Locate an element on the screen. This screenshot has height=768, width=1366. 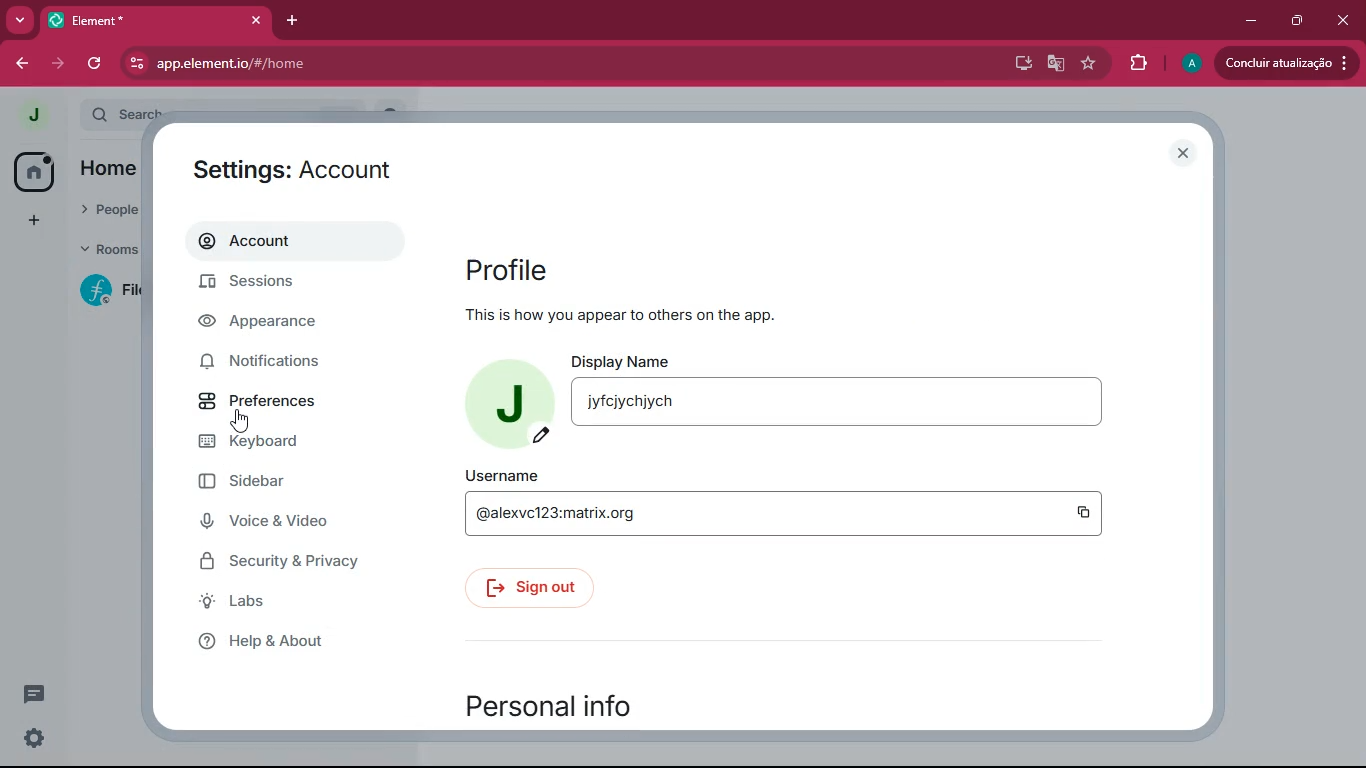
notifications is located at coordinates (277, 365).